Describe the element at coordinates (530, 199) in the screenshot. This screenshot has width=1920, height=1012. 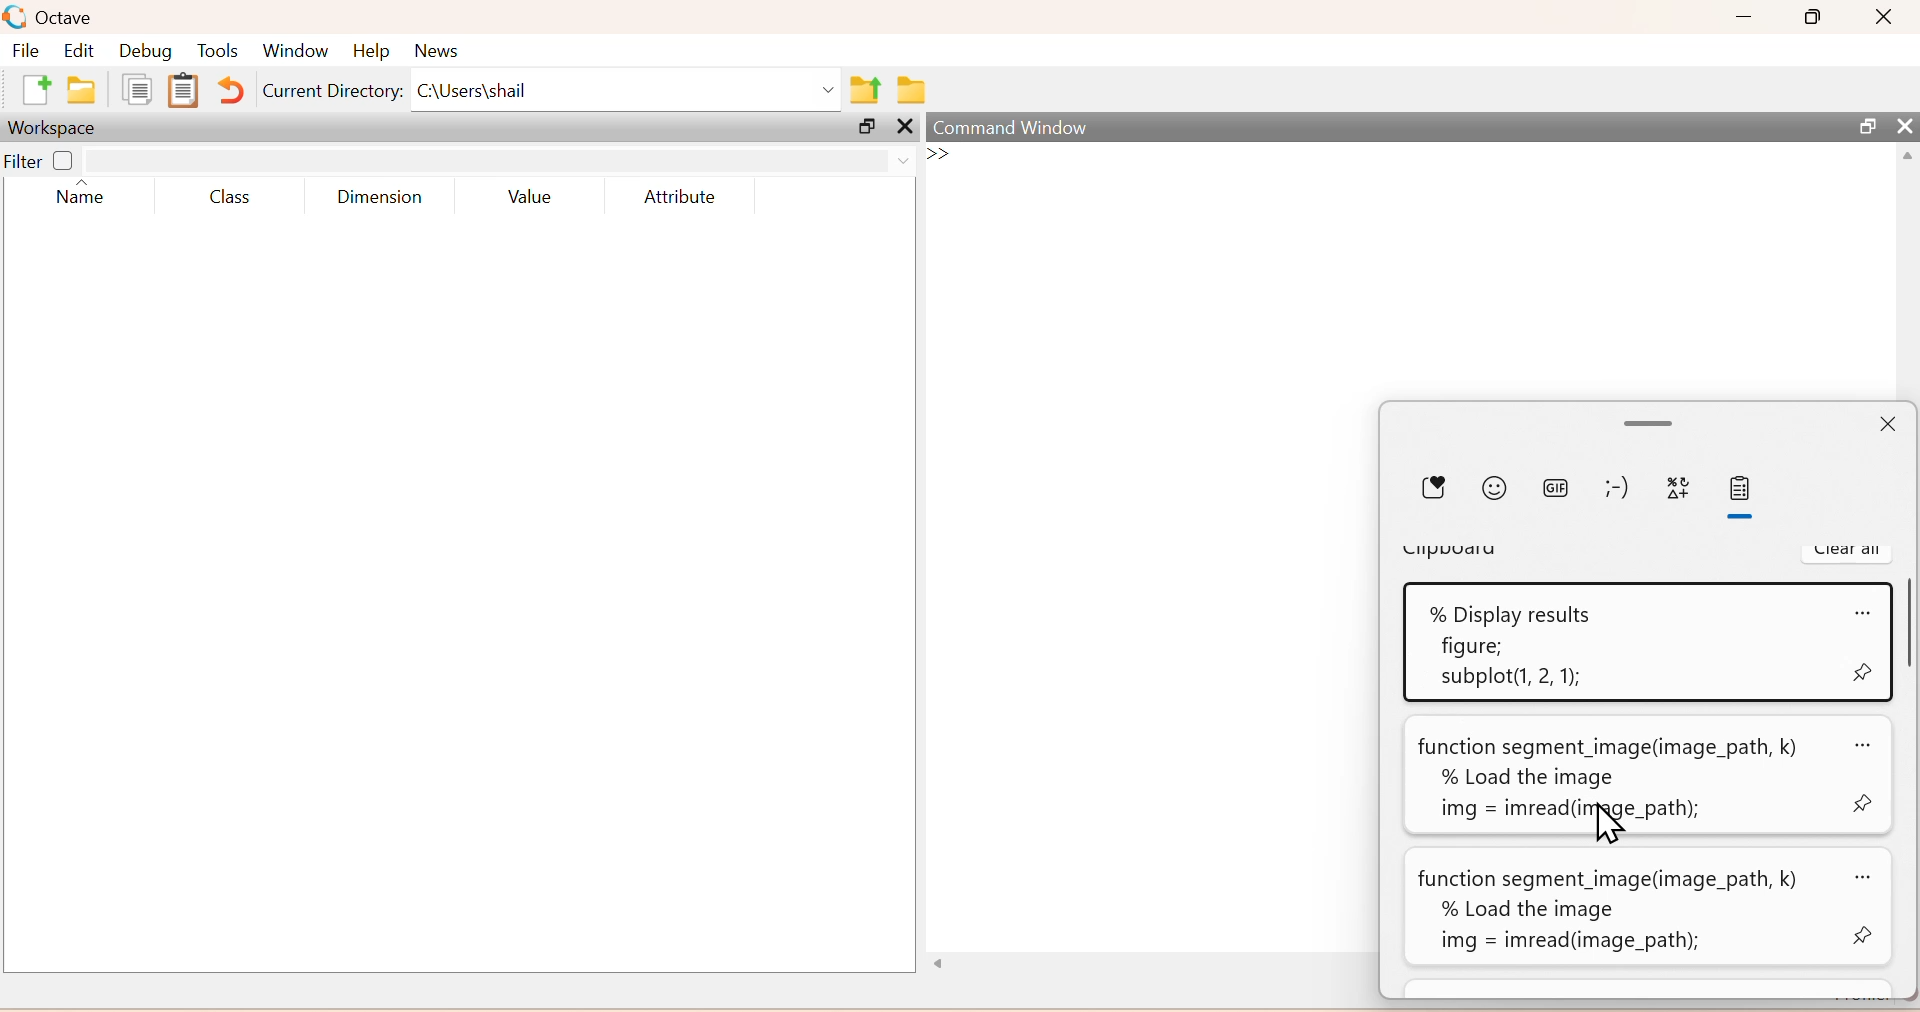
I see `Value` at that location.